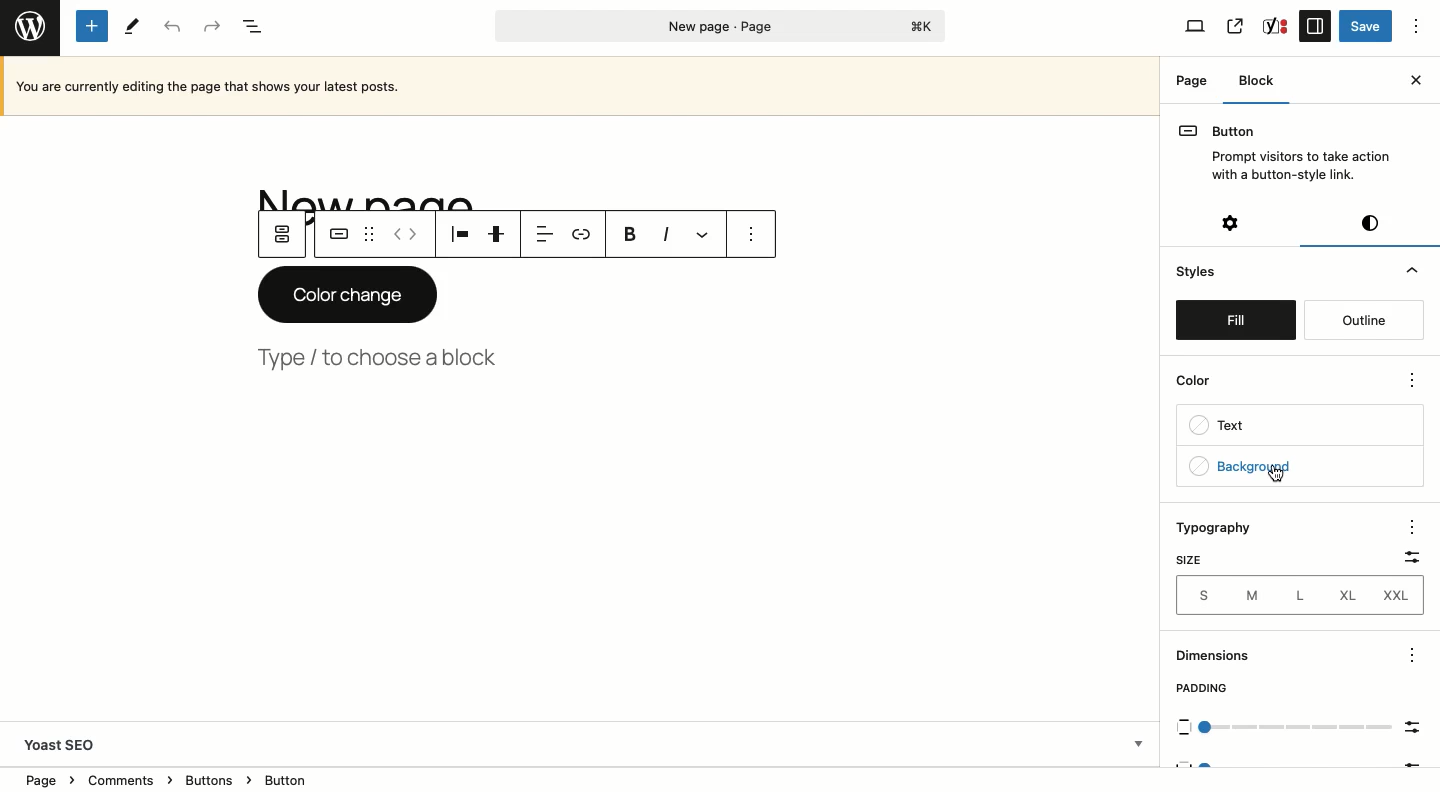  Describe the element at coordinates (1224, 657) in the screenshot. I see `Dimensions` at that location.